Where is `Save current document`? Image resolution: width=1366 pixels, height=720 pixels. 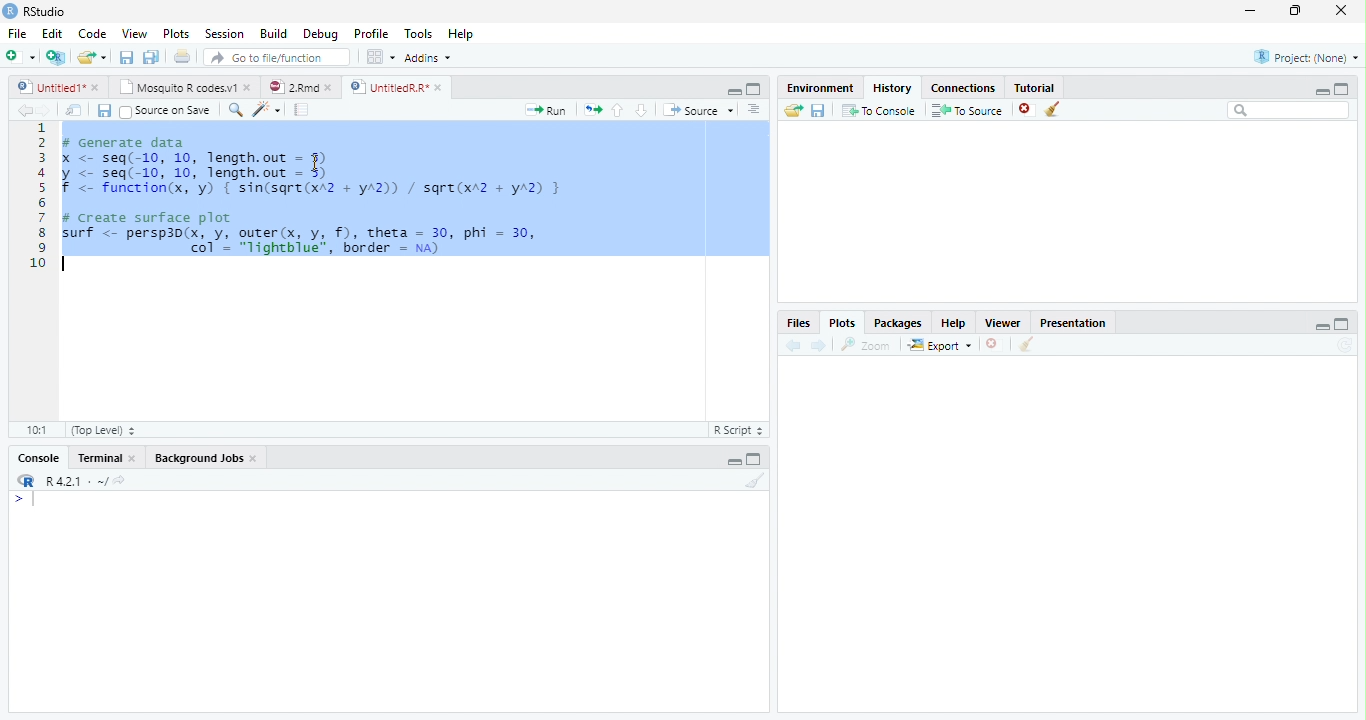 Save current document is located at coordinates (103, 110).